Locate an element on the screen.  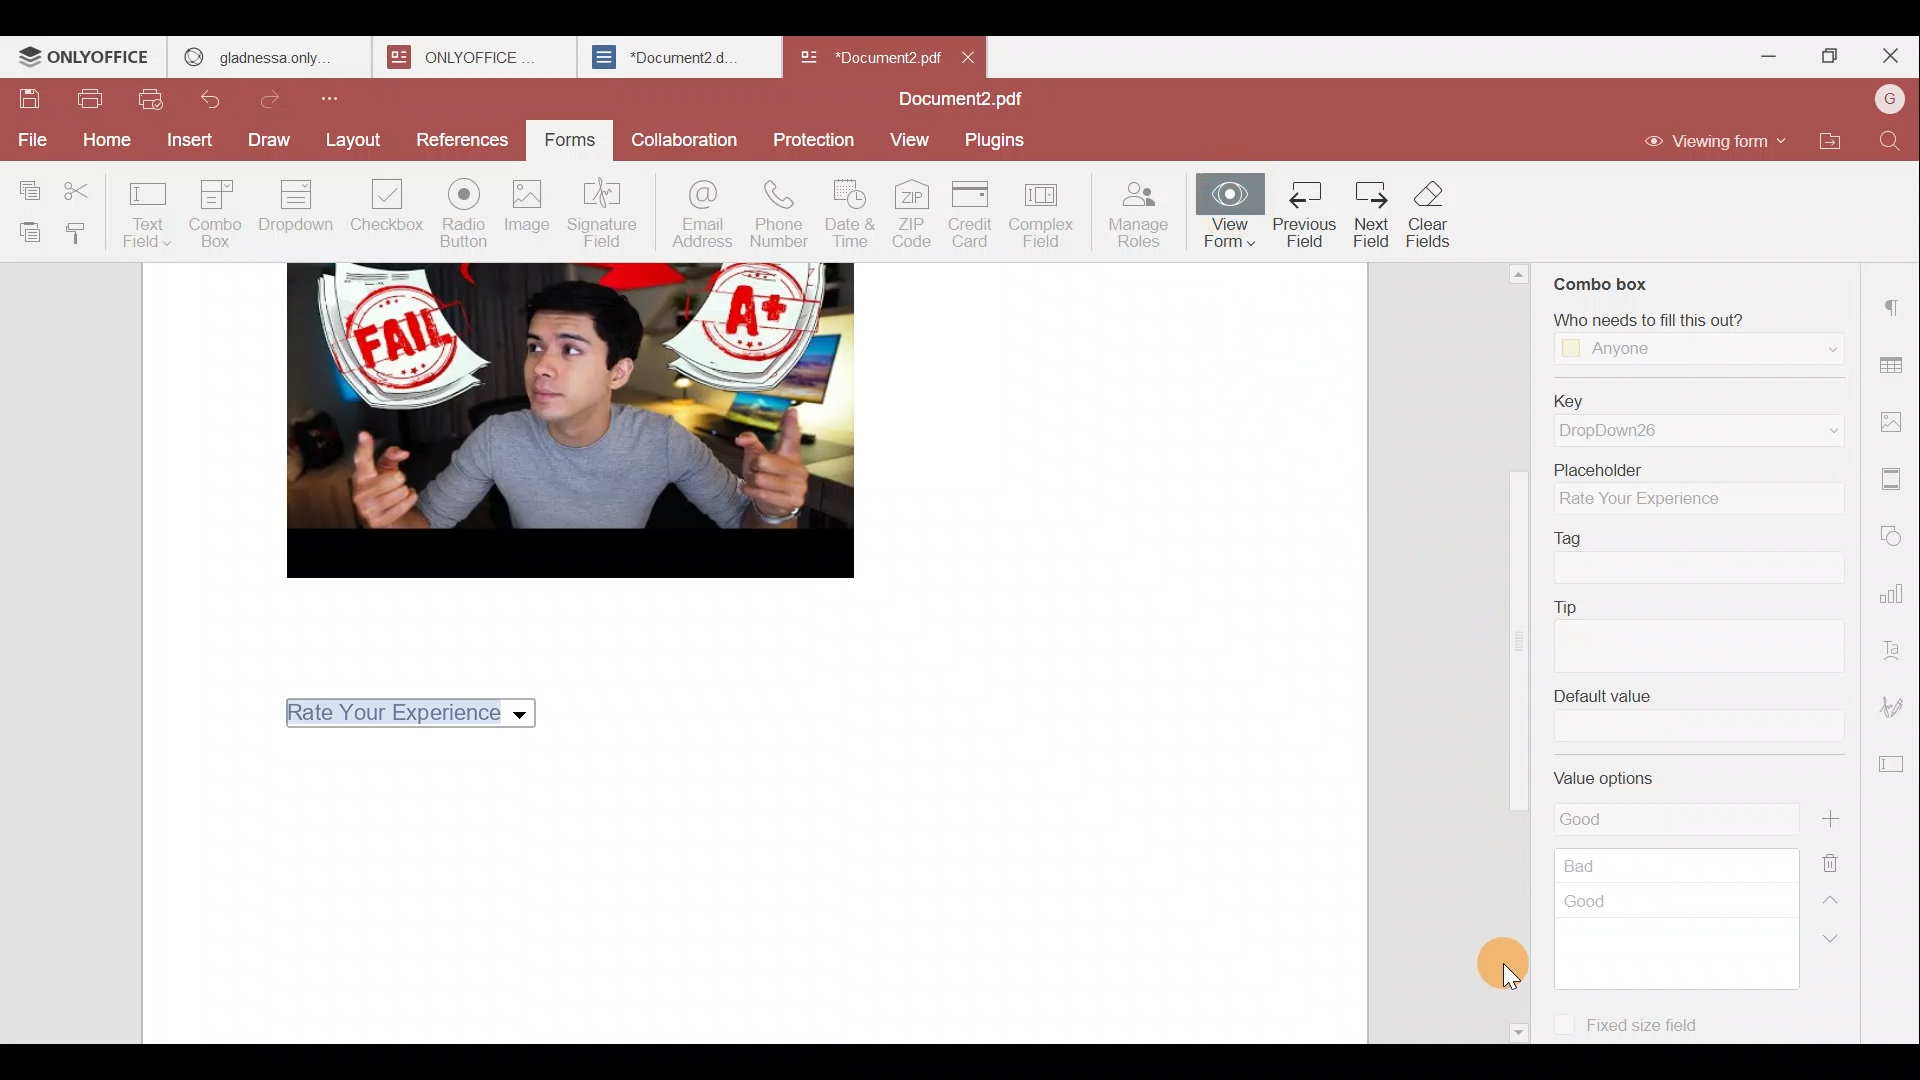
ONLYOFFICE is located at coordinates (85, 59).